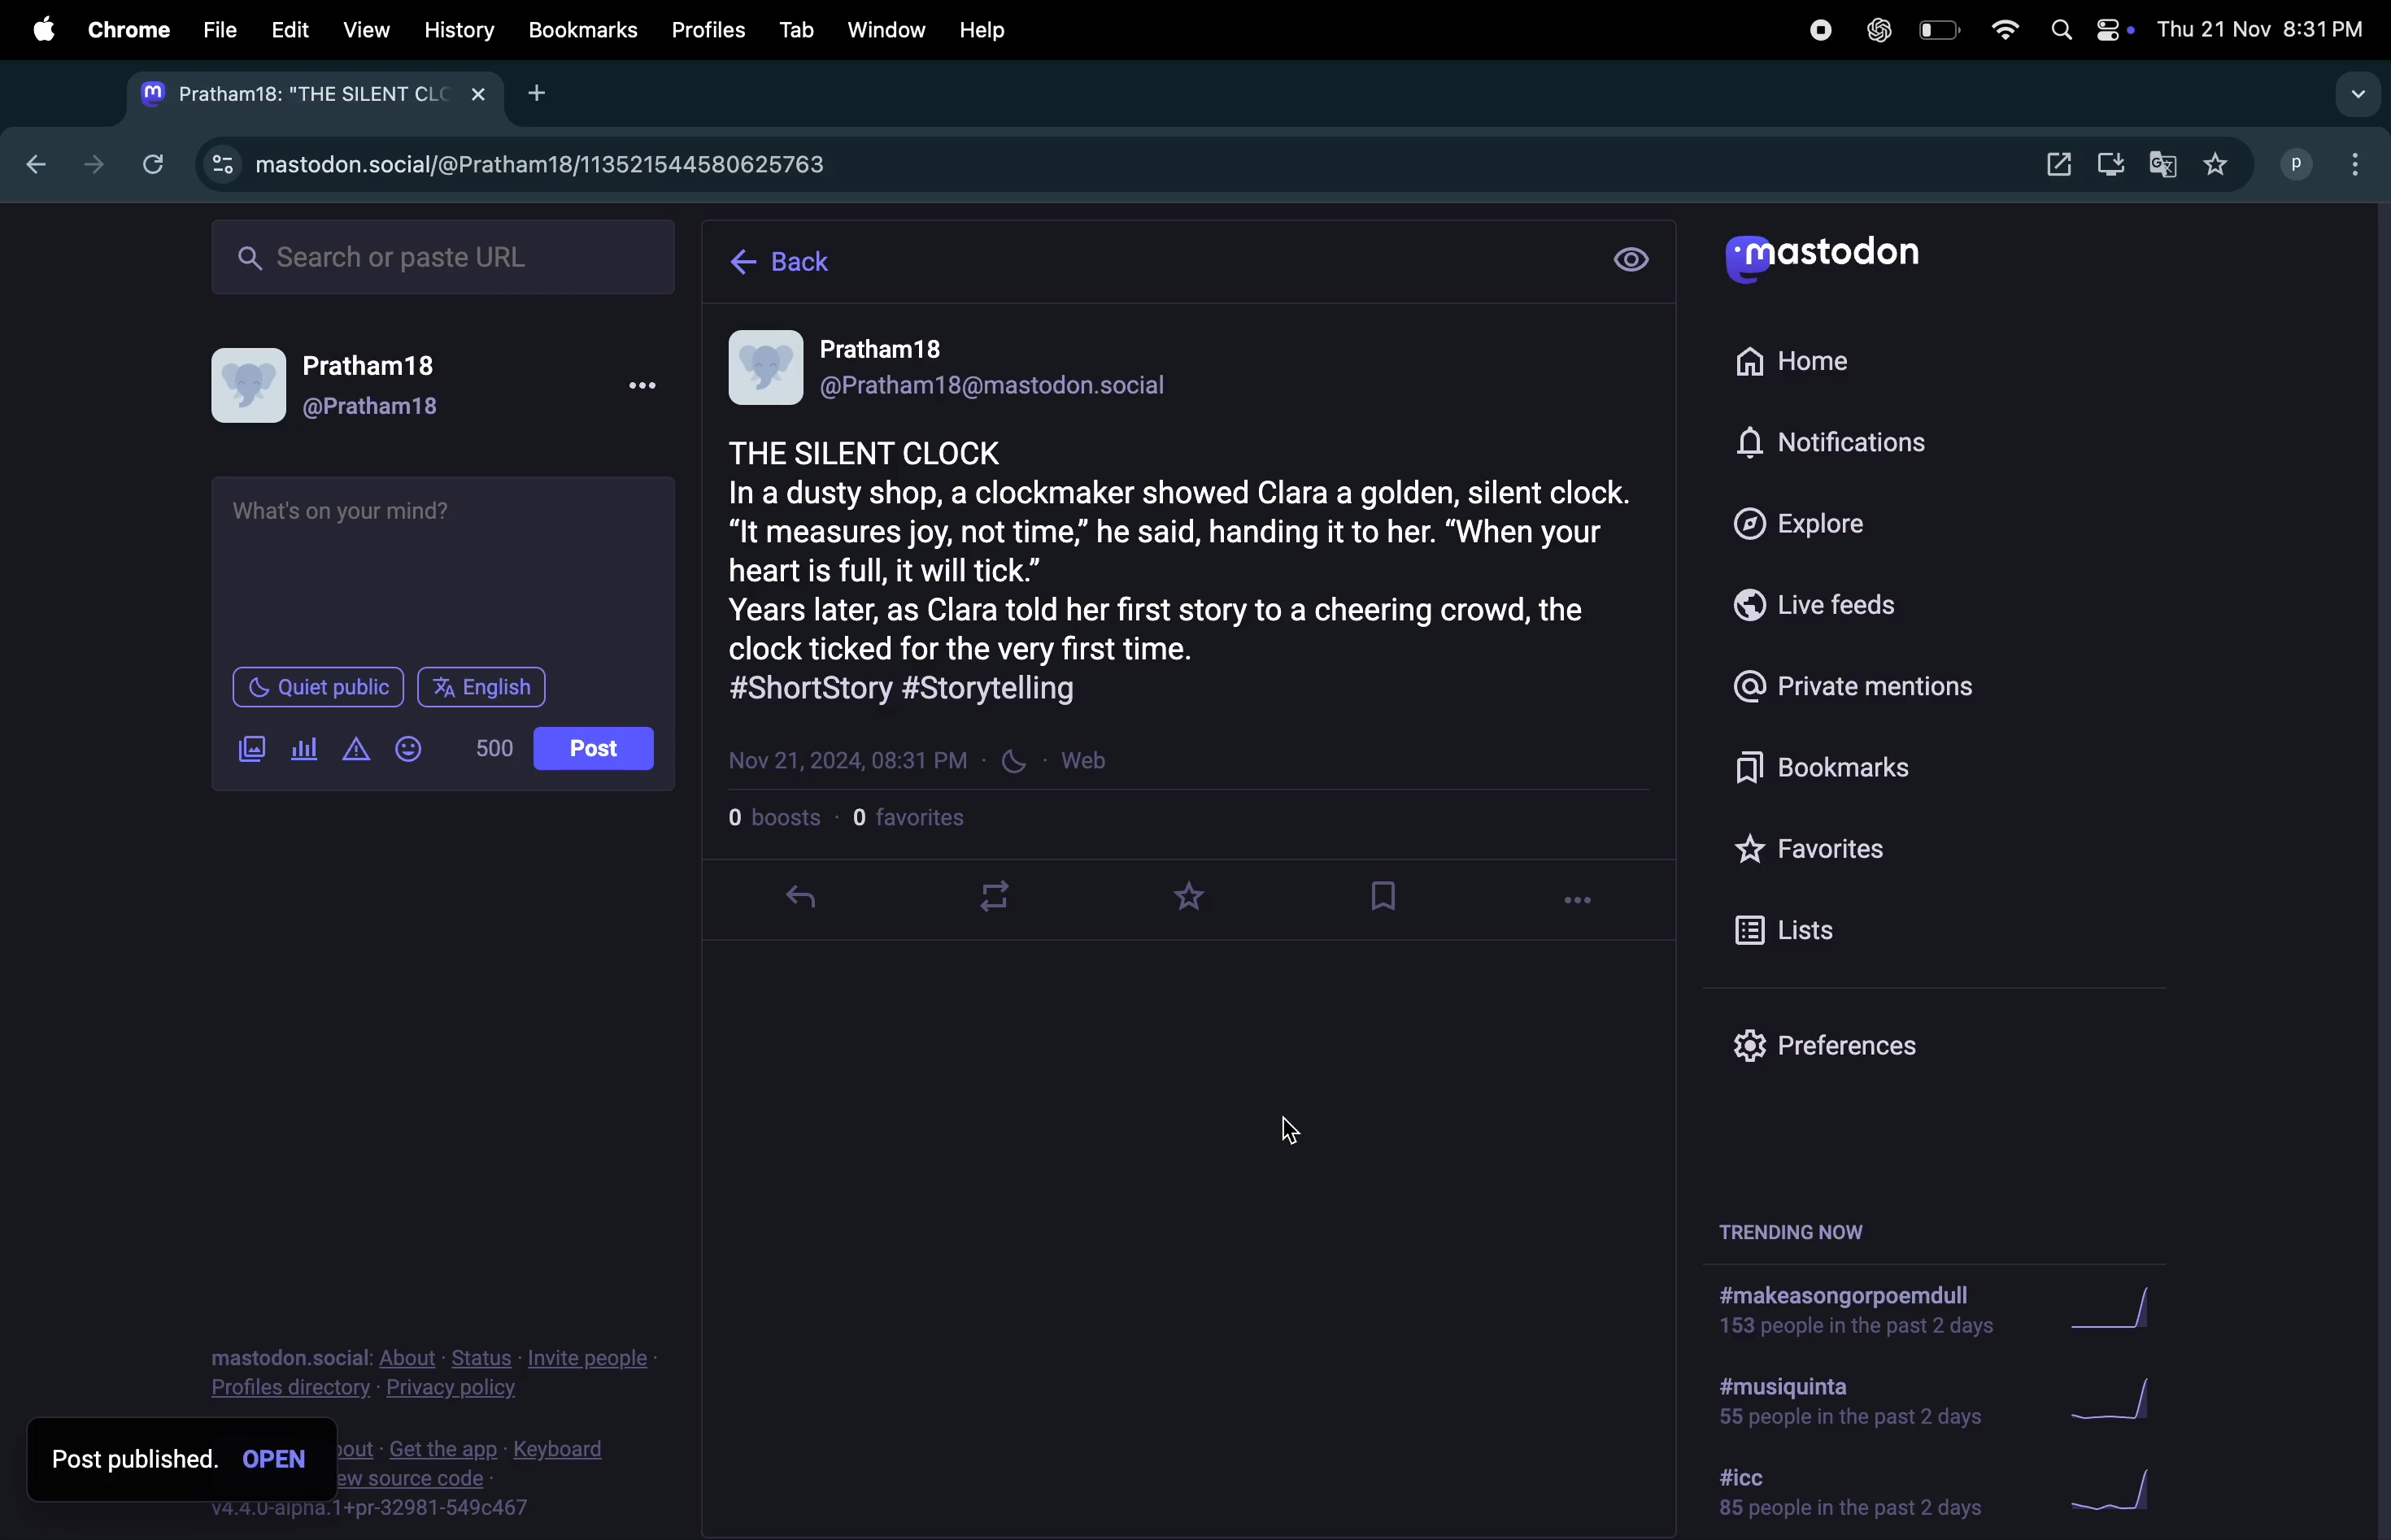 The image size is (2391, 1540). I want to click on profiles, so click(704, 30).